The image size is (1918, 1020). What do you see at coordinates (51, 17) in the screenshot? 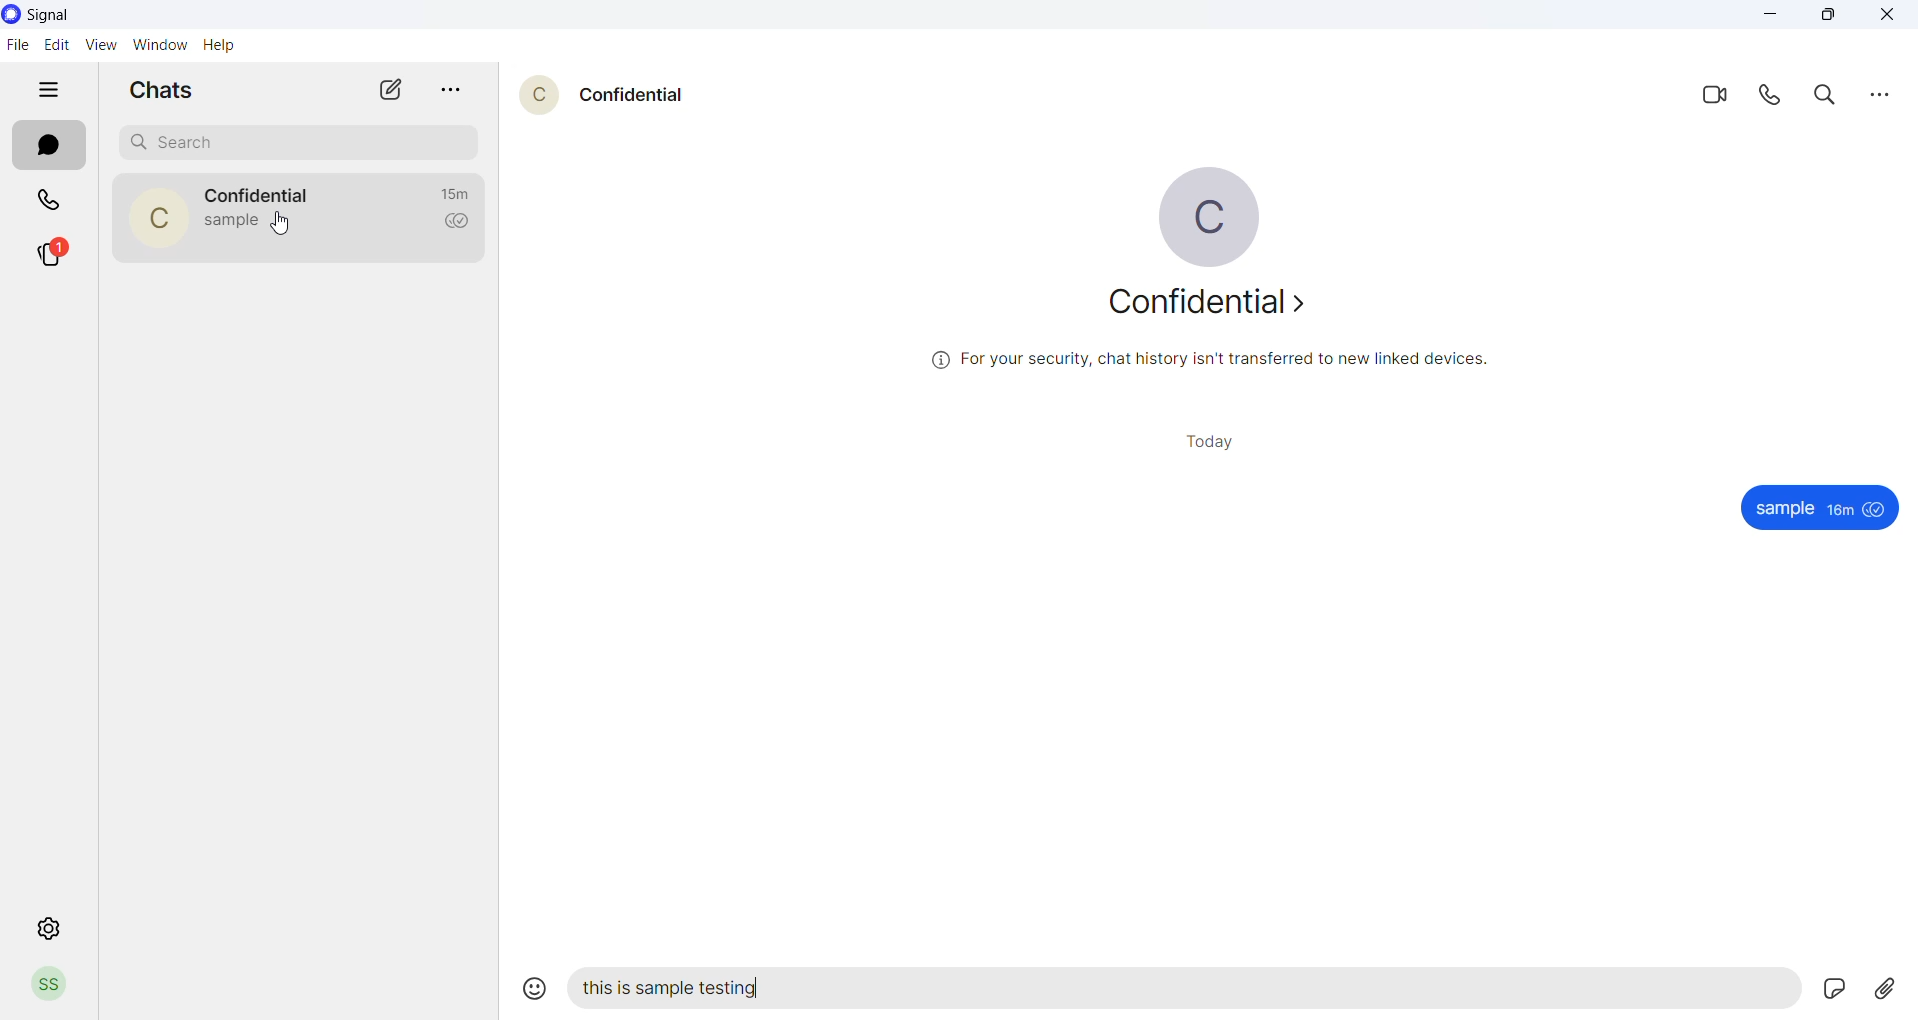
I see `signal` at bounding box center [51, 17].